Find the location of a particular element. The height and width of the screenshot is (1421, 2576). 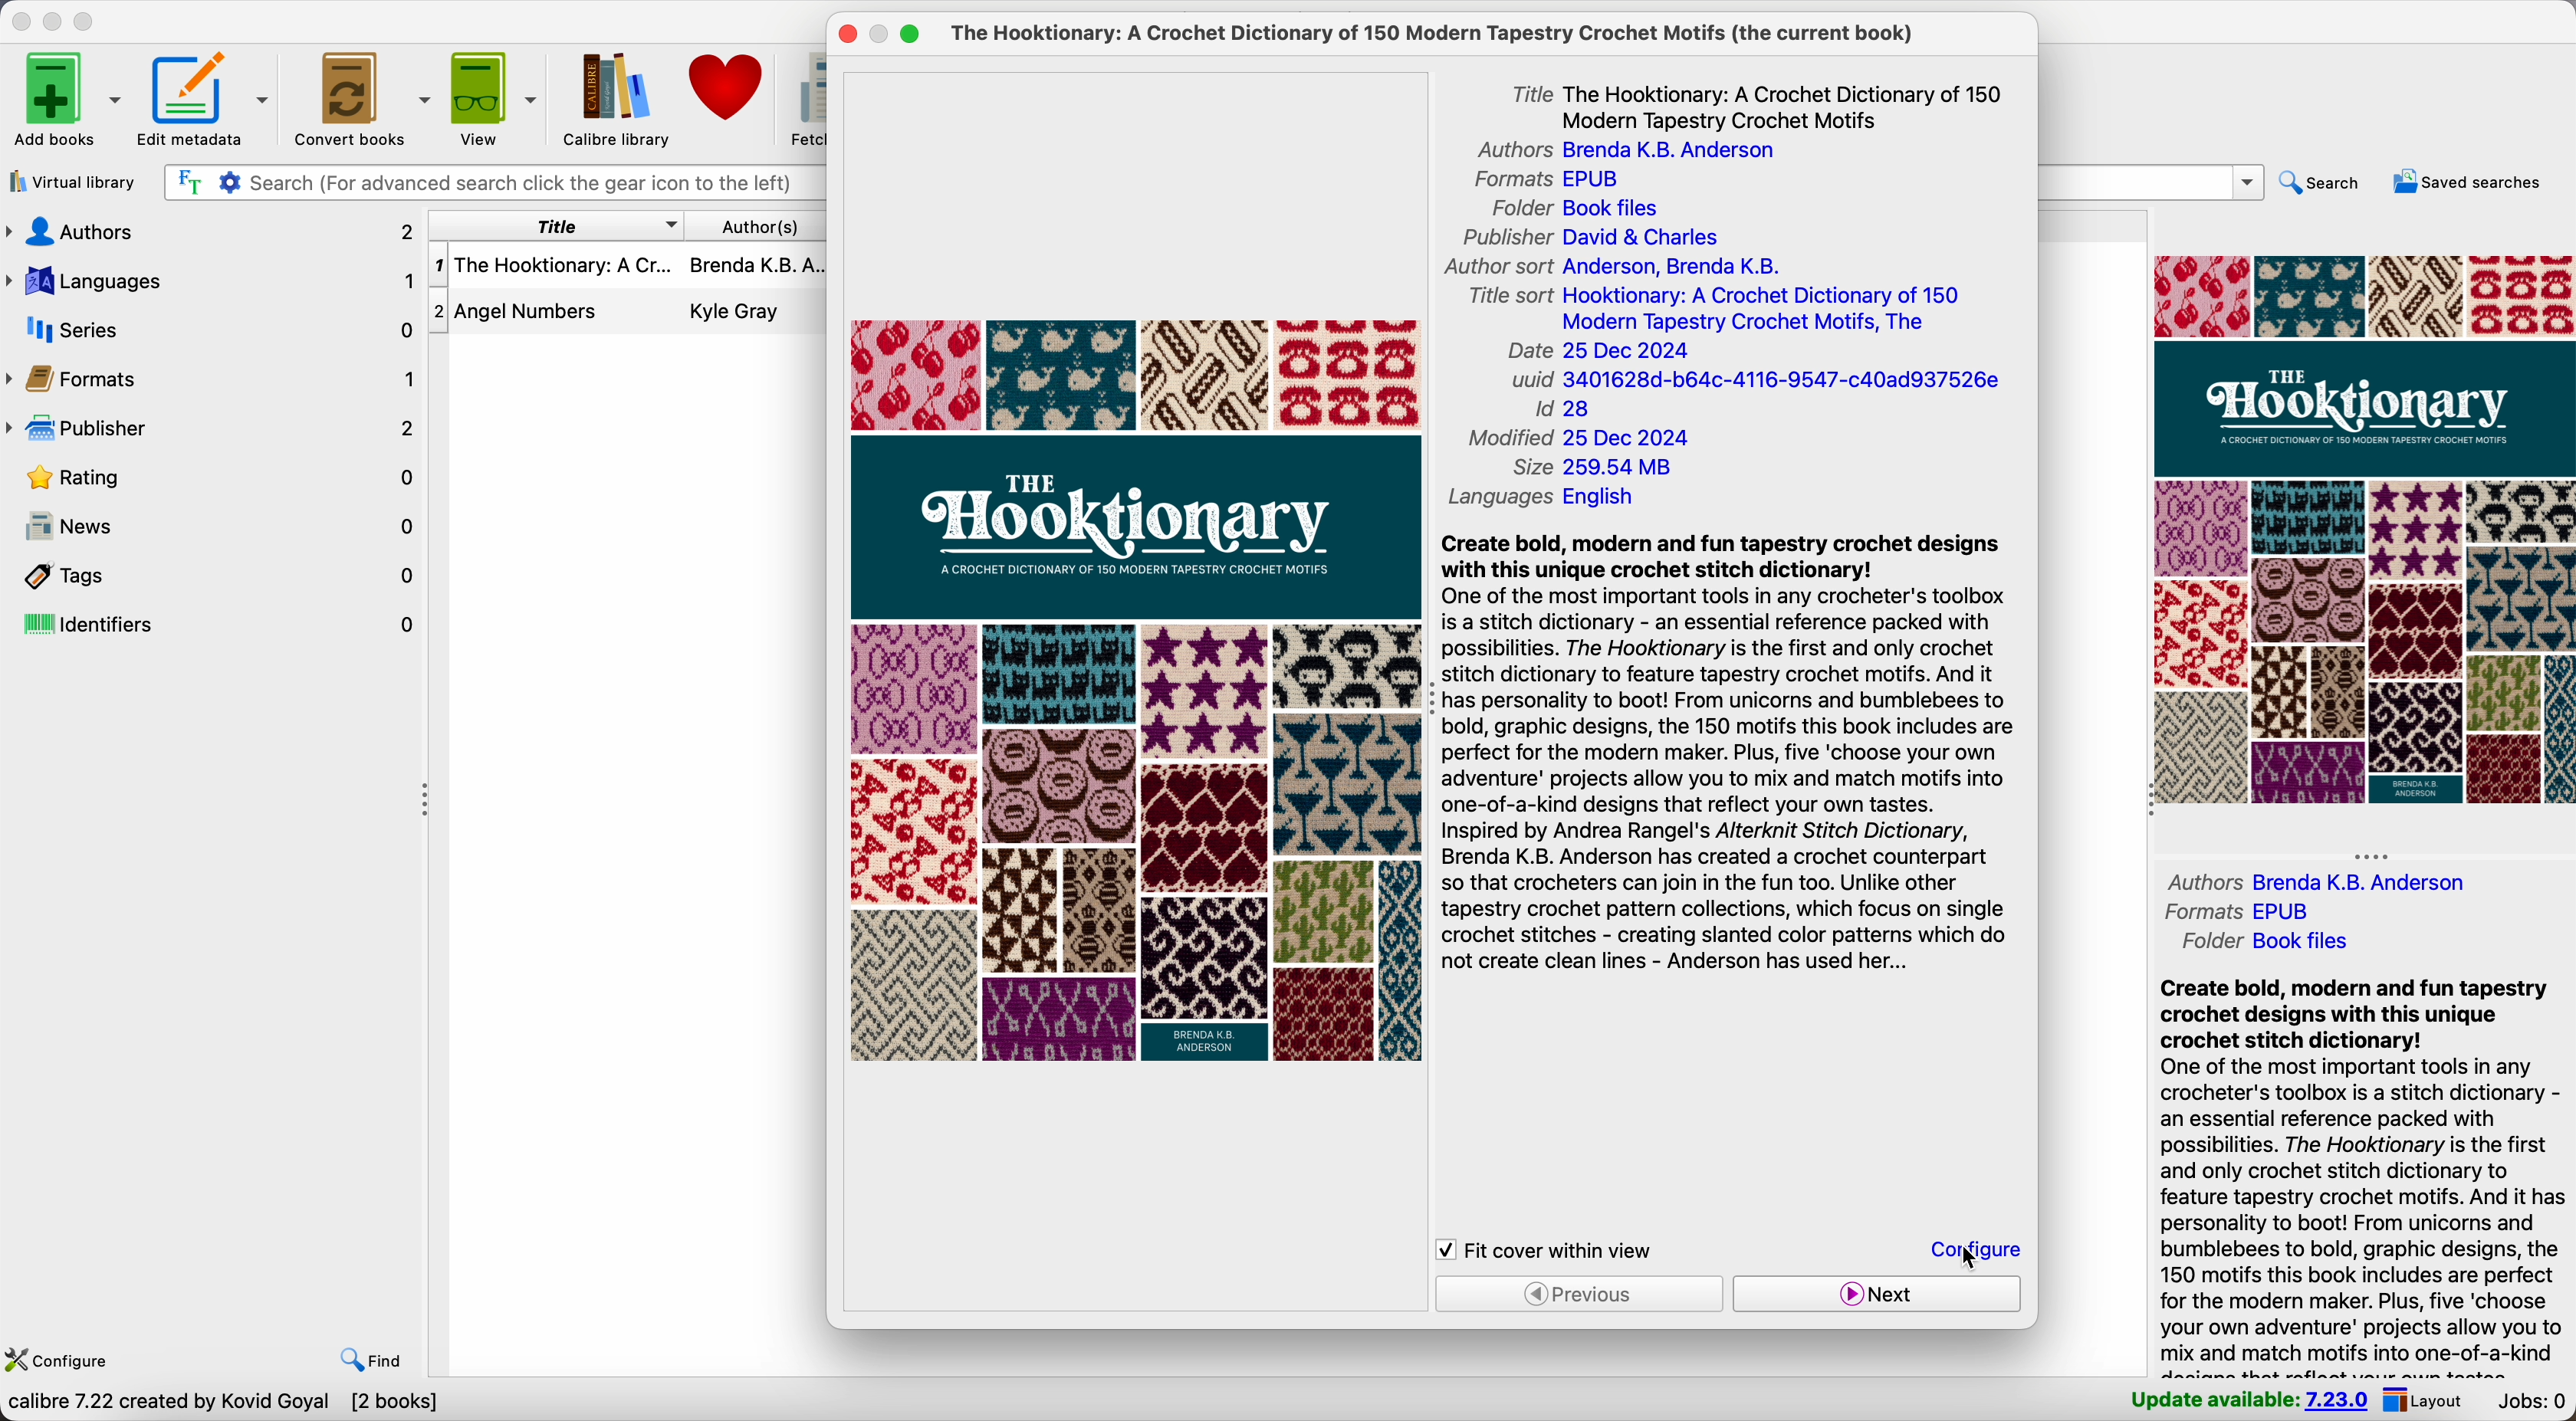

tags is located at coordinates (213, 575).